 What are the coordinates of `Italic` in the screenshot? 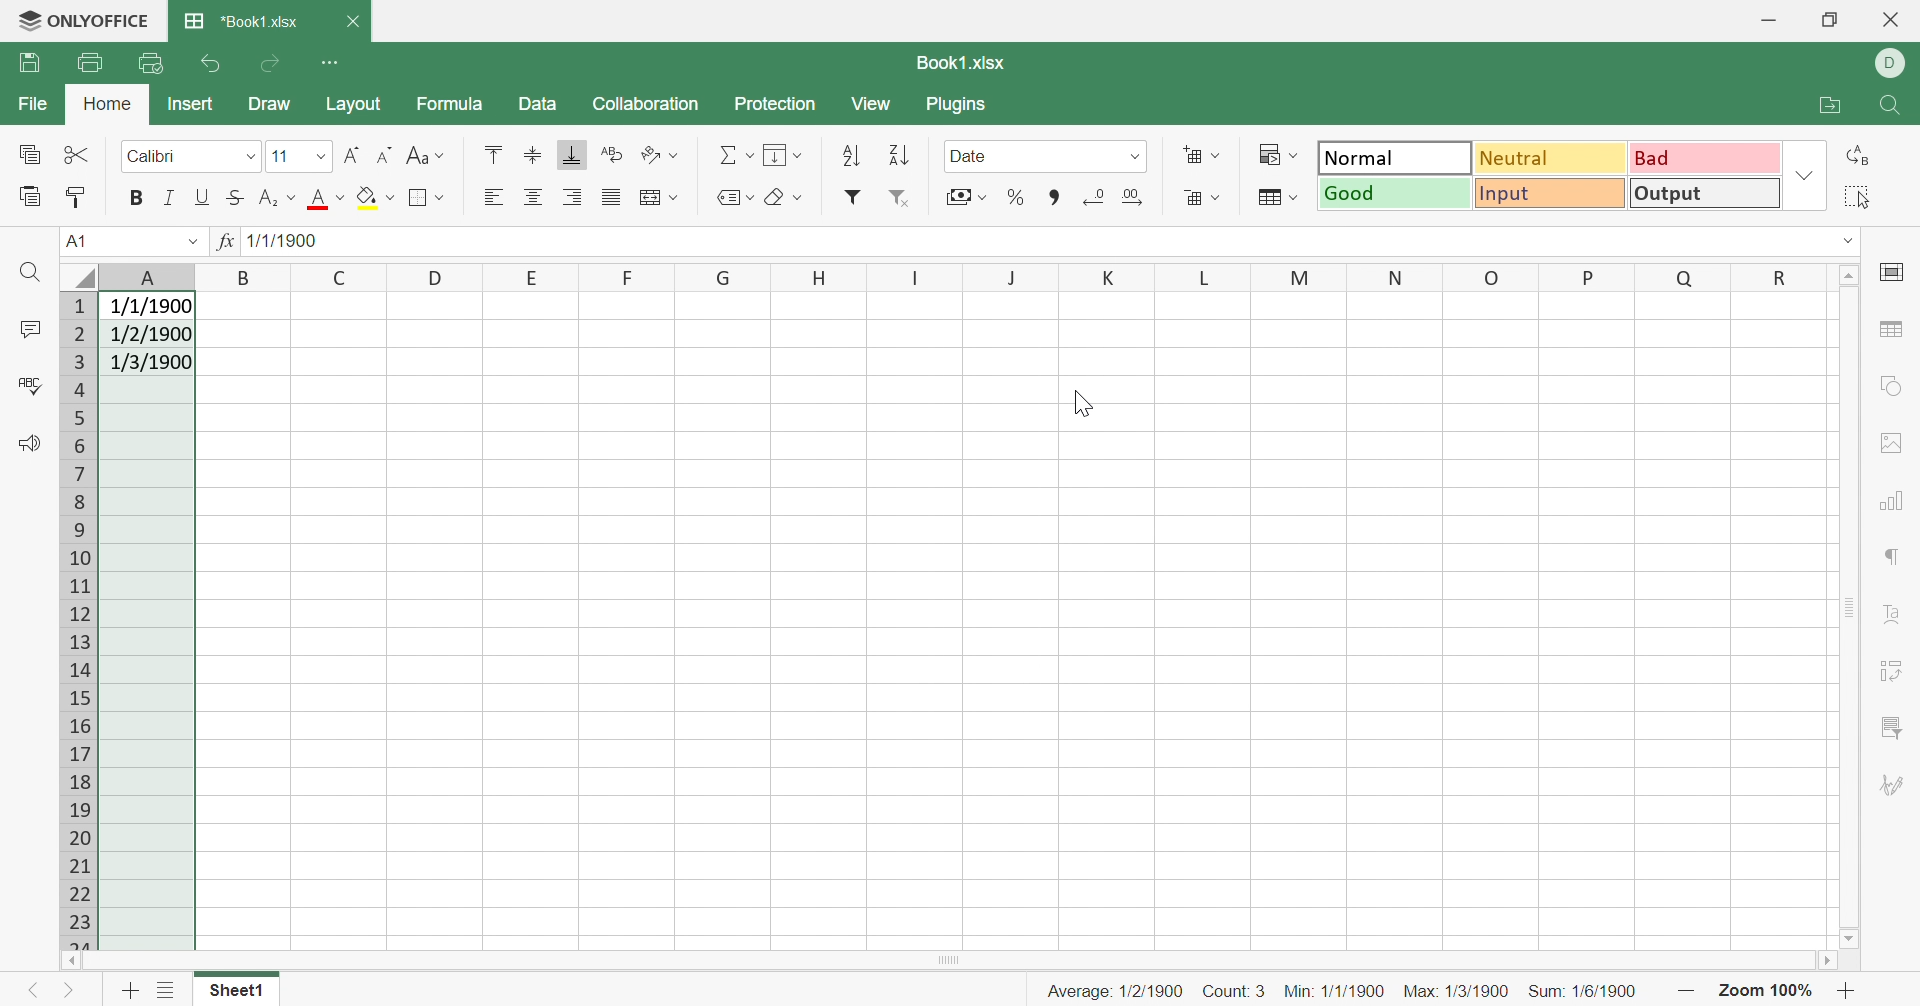 It's located at (169, 197).